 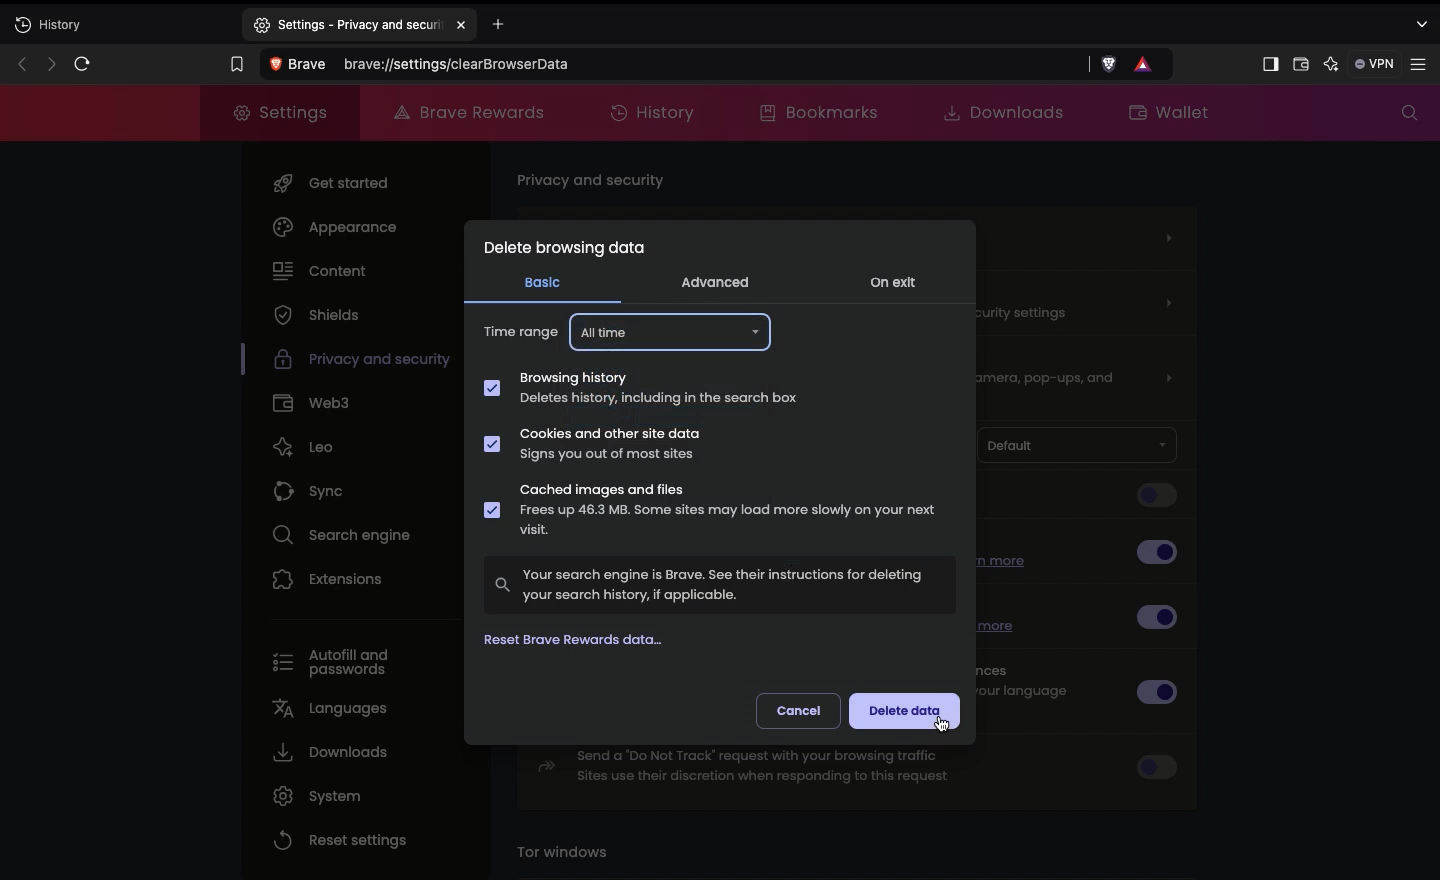 What do you see at coordinates (1299, 66) in the screenshot?
I see `Wallet` at bounding box center [1299, 66].